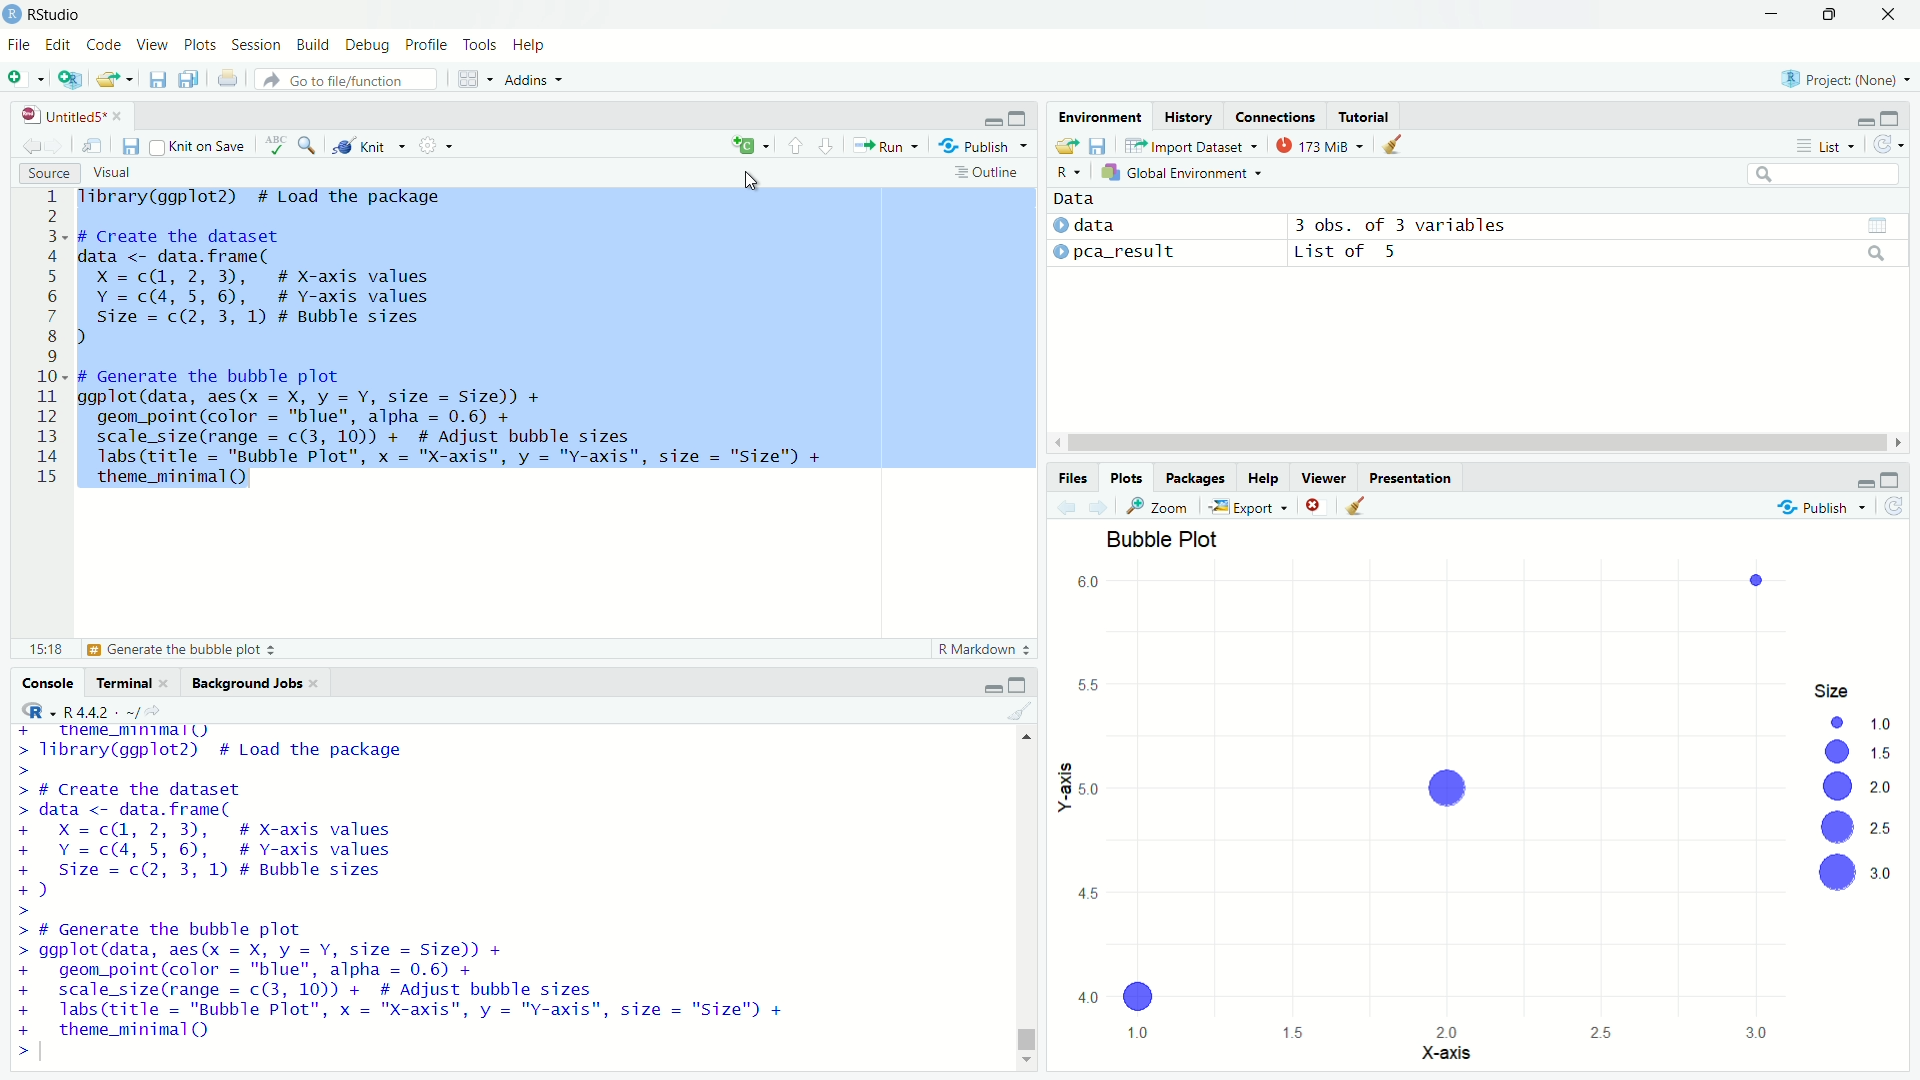 Image resolution: width=1920 pixels, height=1080 pixels. What do you see at coordinates (1263, 478) in the screenshot?
I see `help` at bounding box center [1263, 478].